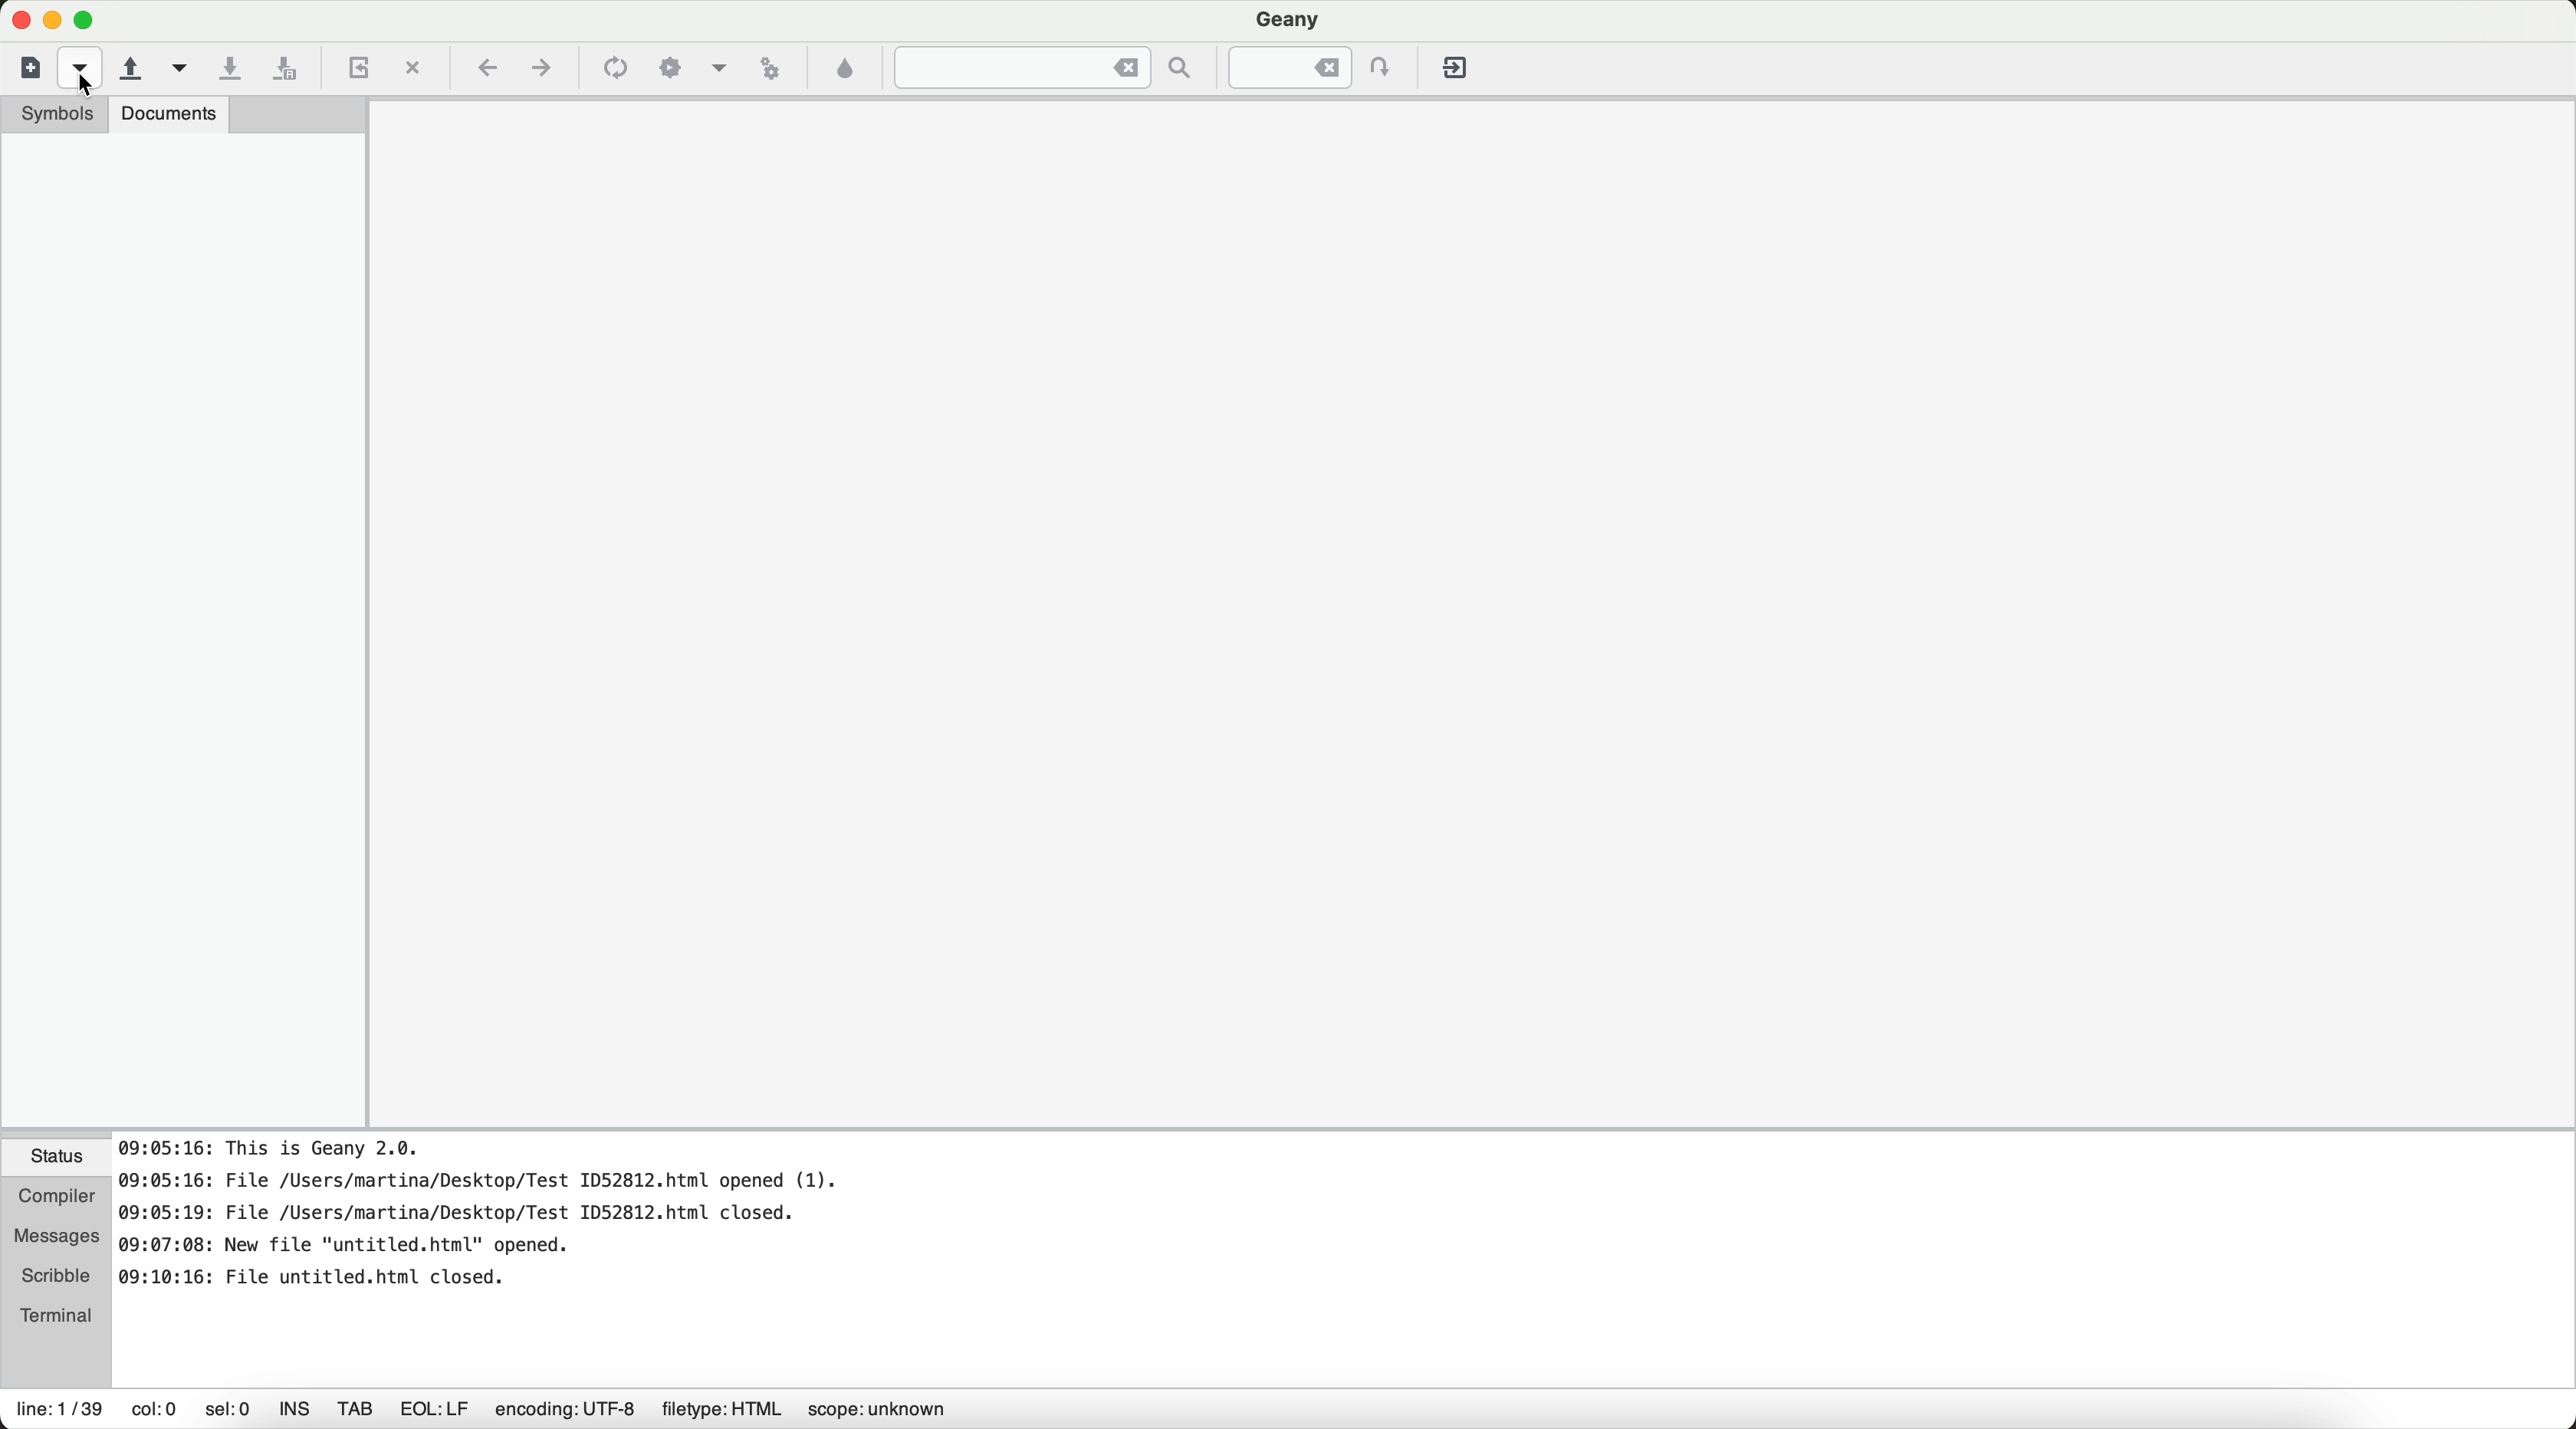 This screenshot has width=2576, height=1429. Describe the element at coordinates (27, 67) in the screenshot. I see `new file` at that location.